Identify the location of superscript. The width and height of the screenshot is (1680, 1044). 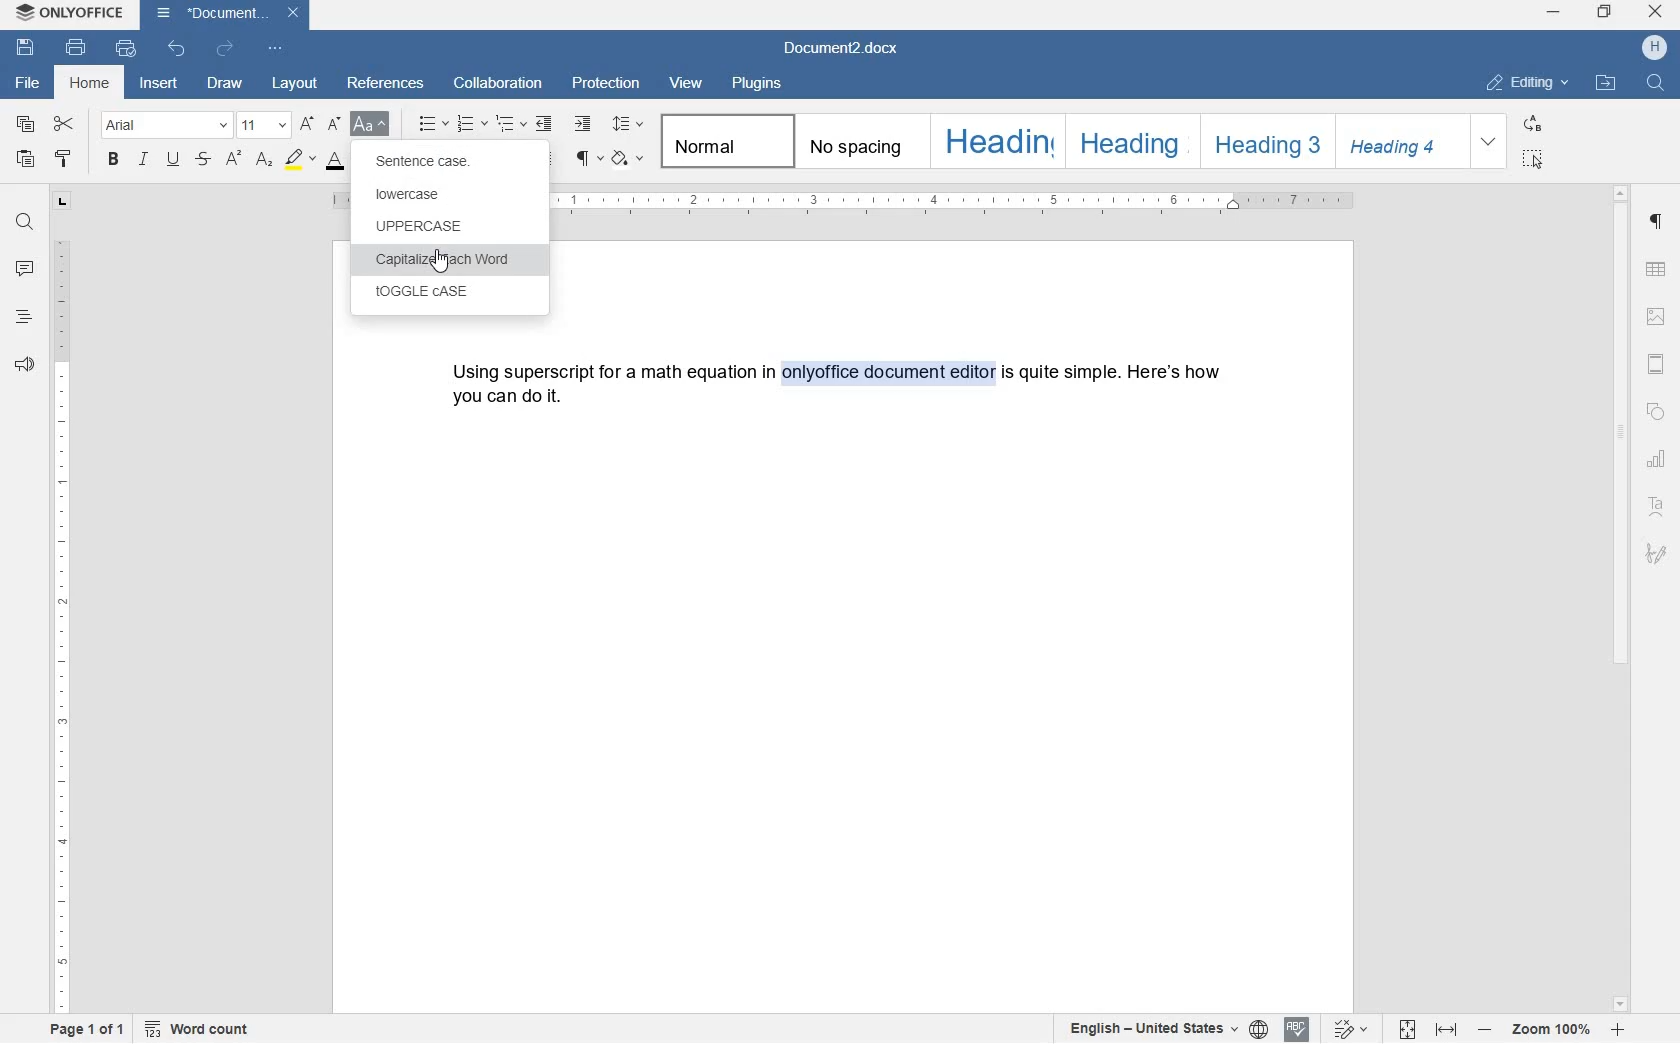
(234, 159).